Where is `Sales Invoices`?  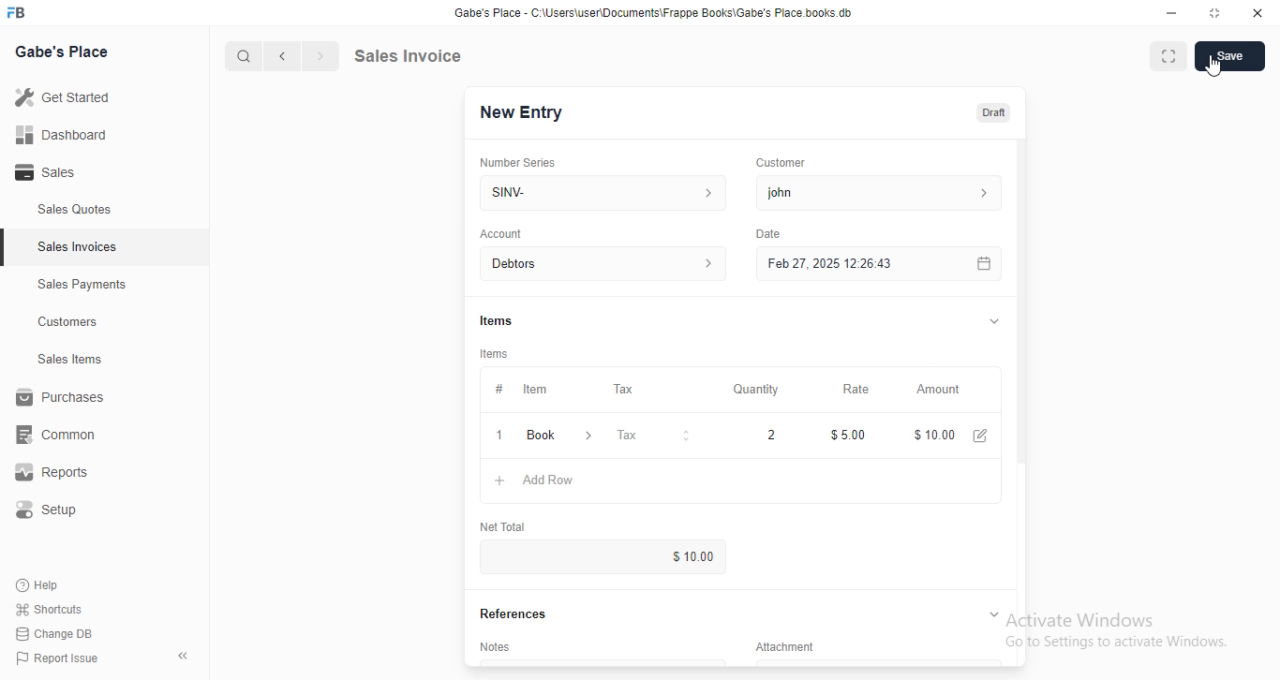 Sales Invoices is located at coordinates (80, 248).